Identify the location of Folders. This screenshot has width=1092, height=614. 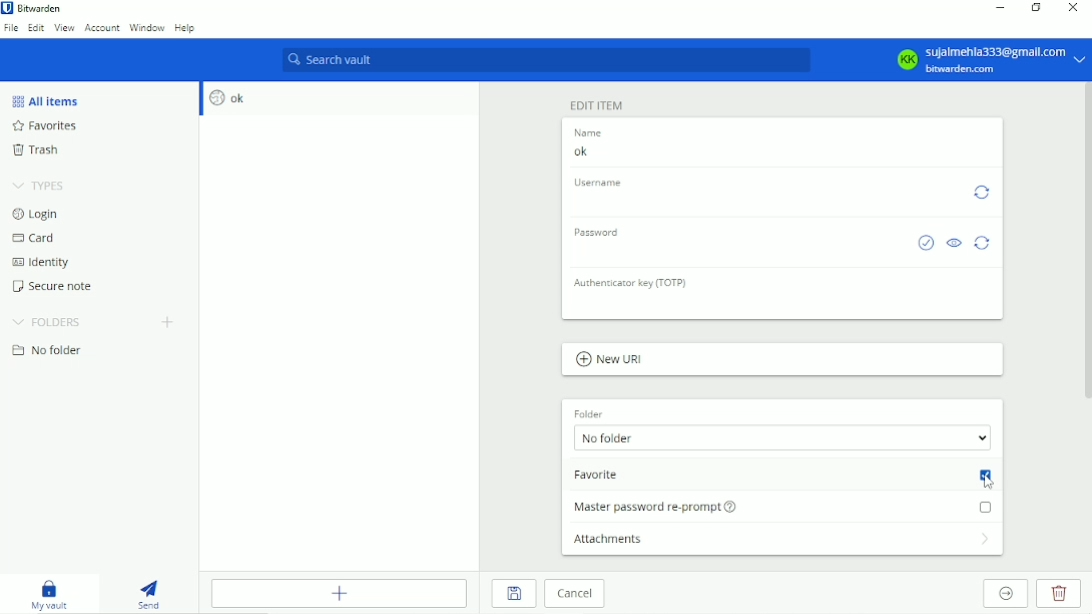
(45, 321).